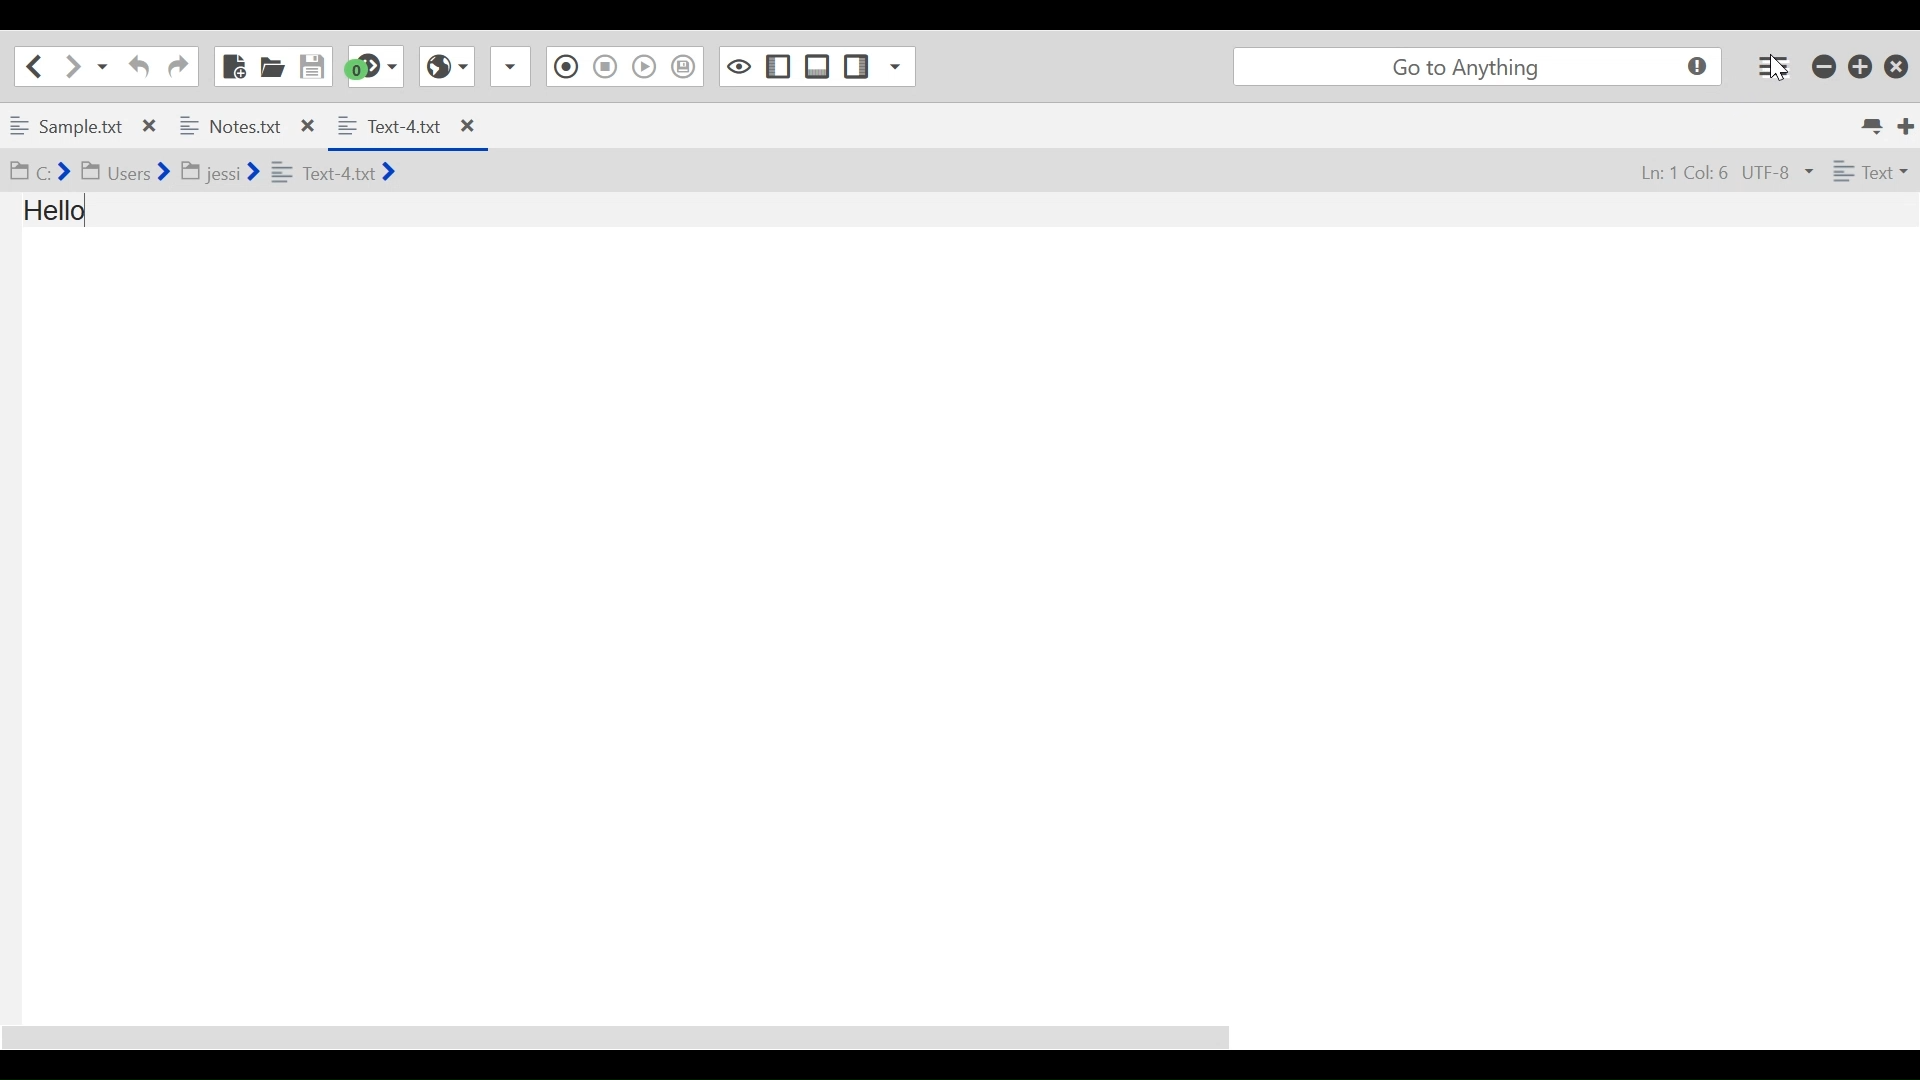  What do you see at coordinates (958, 607) in the screenshot?
I see `Text Entry Pane` at bounding box center [958, 607].